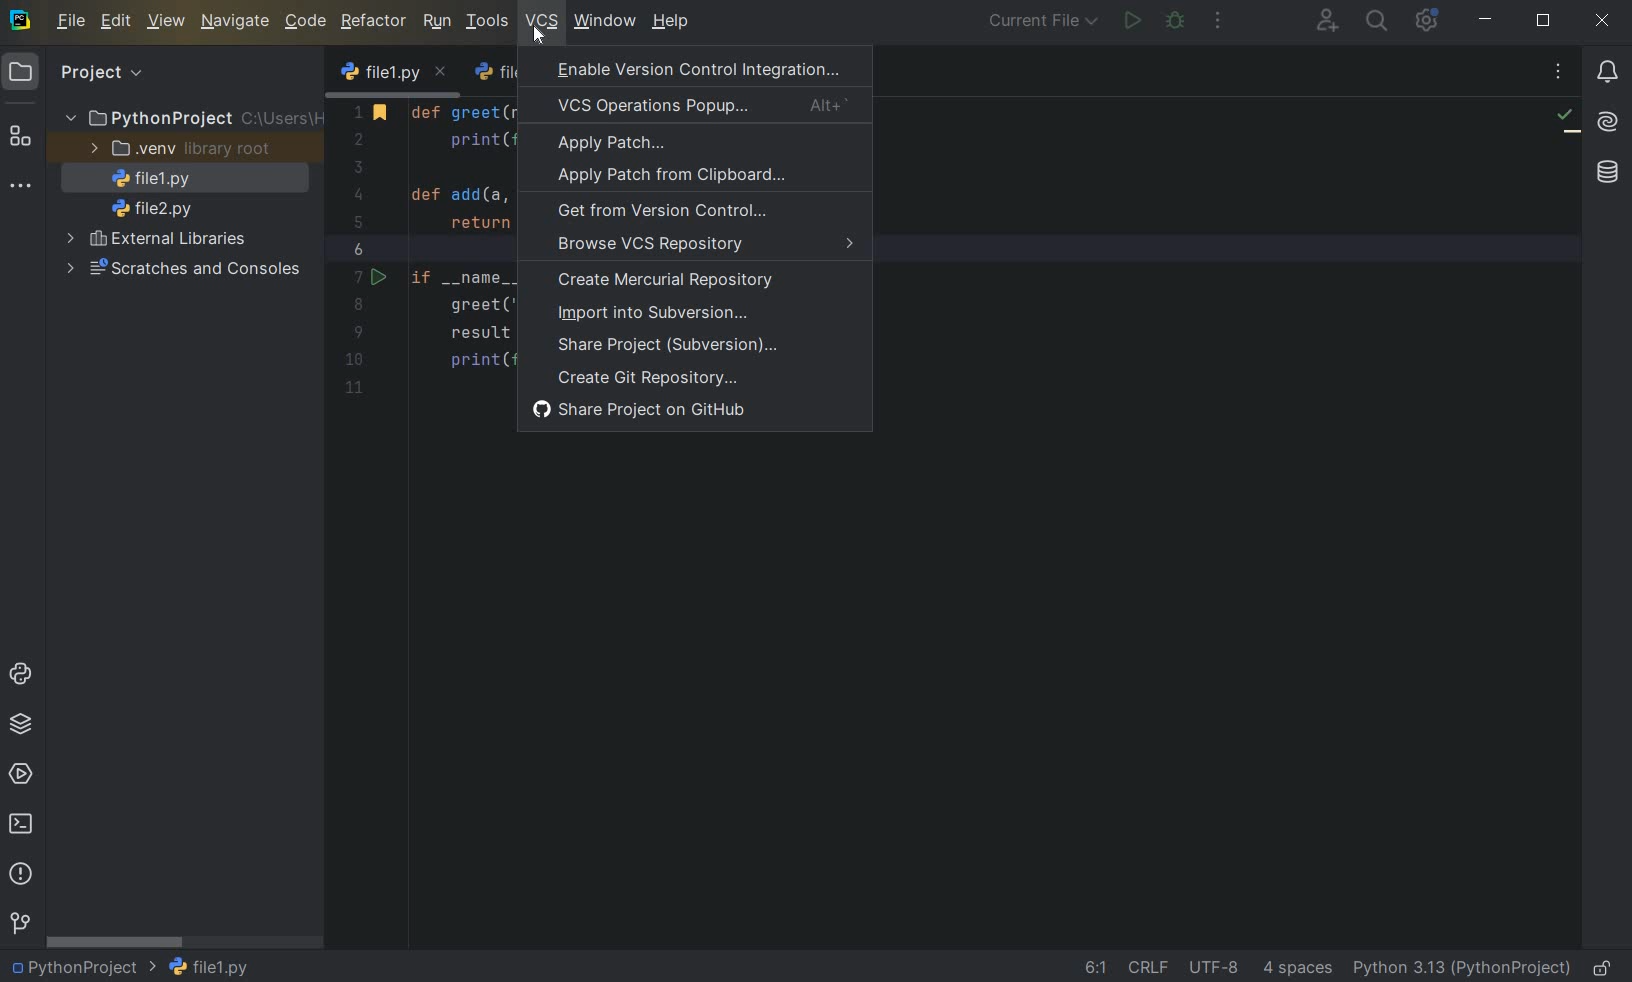 The height and width of the screenshot is (982, 1632). I want to click on apply patch, so click(662, 144).